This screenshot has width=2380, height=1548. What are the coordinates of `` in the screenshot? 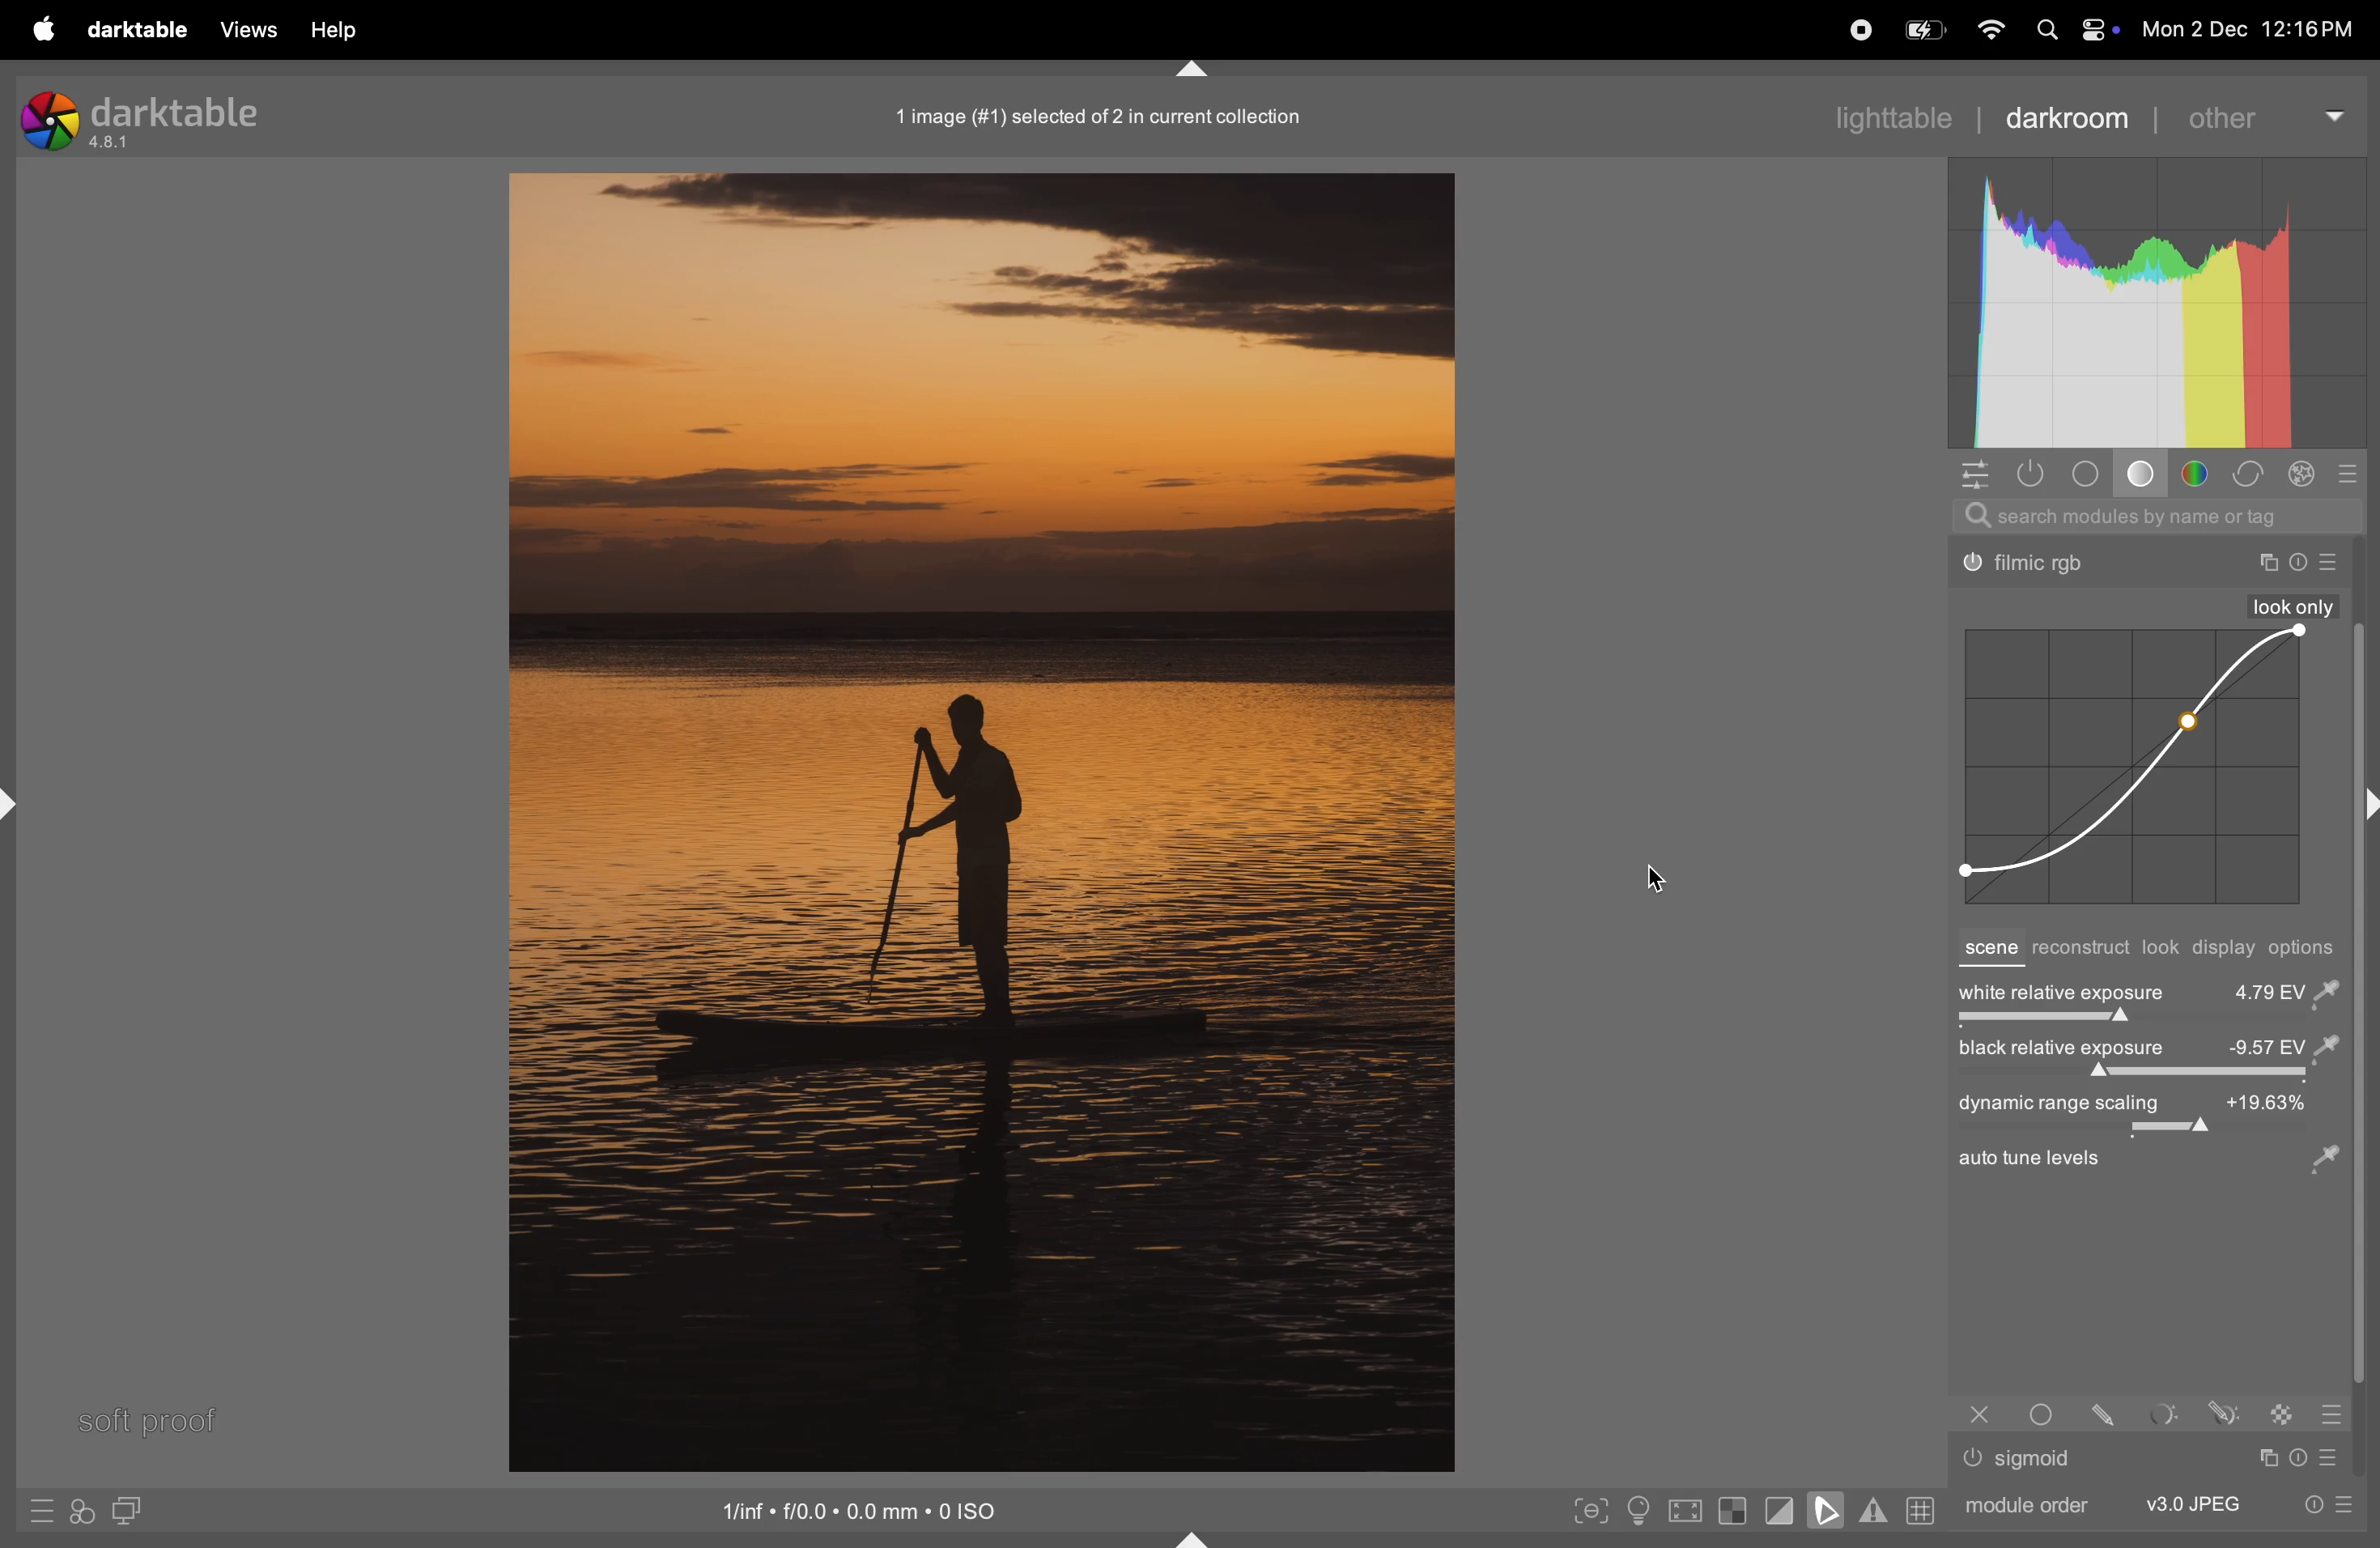 It's located at (2265, 1458).